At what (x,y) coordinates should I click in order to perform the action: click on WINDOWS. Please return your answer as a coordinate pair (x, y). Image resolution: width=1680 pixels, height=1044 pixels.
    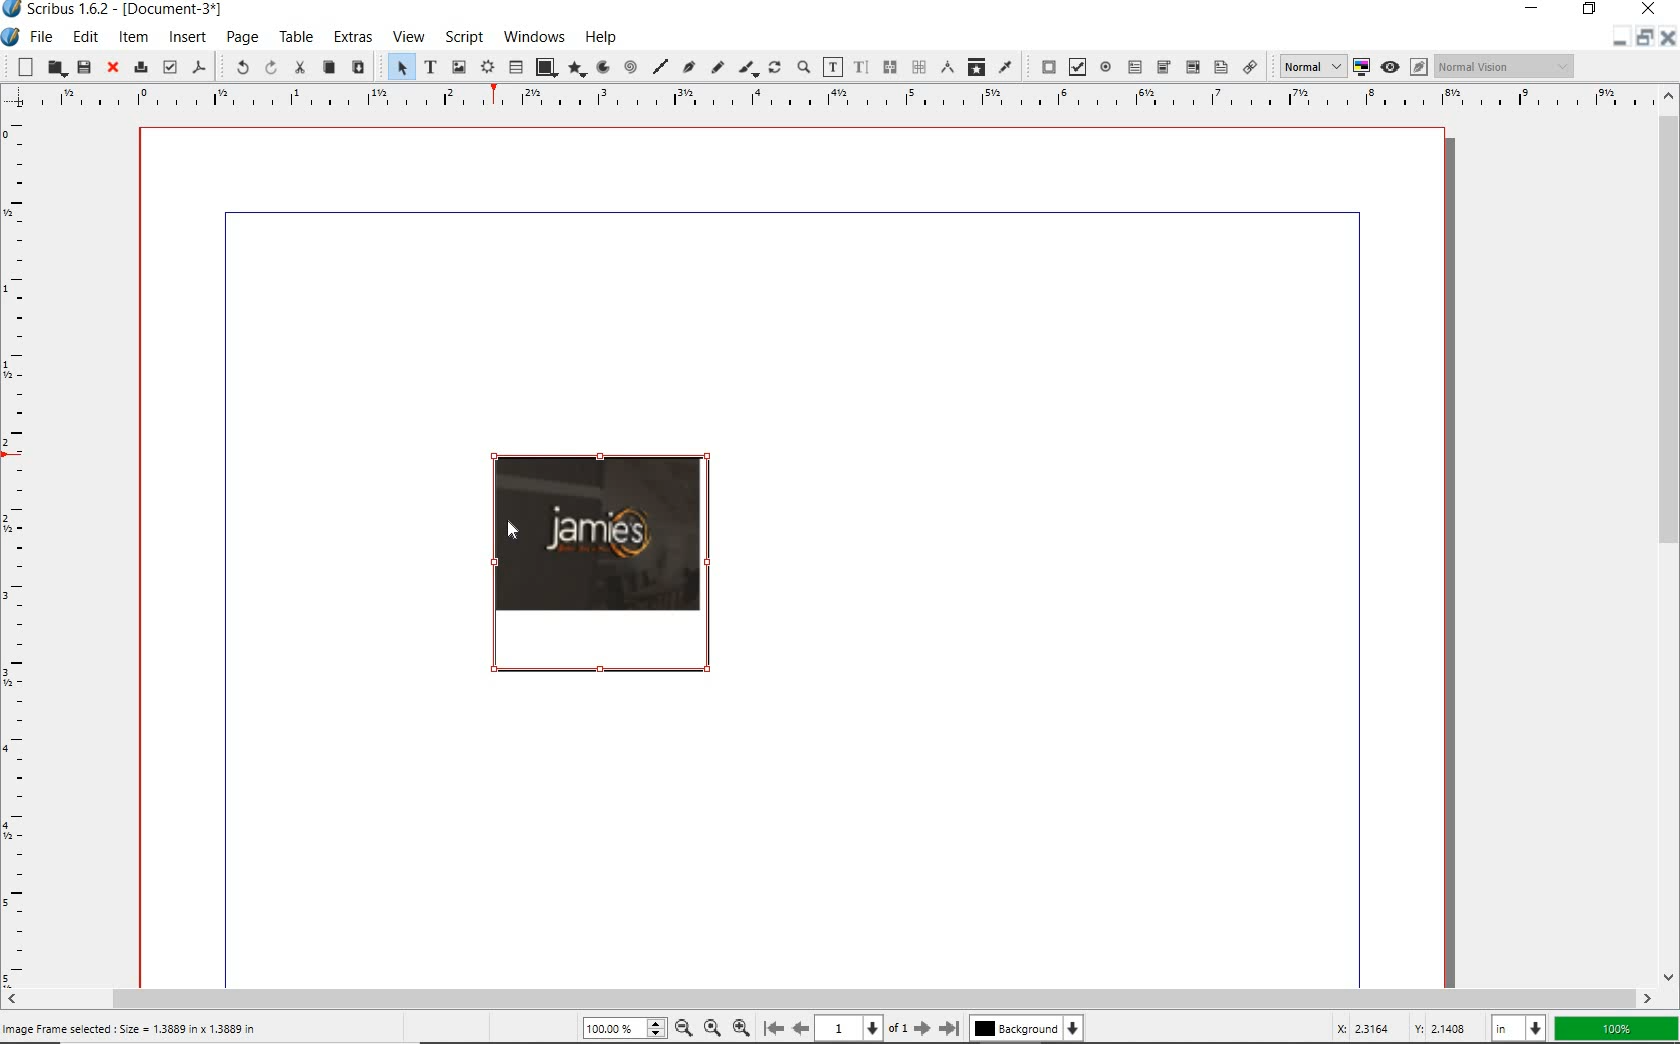
    Looking at the image, I should click on (534, 37).